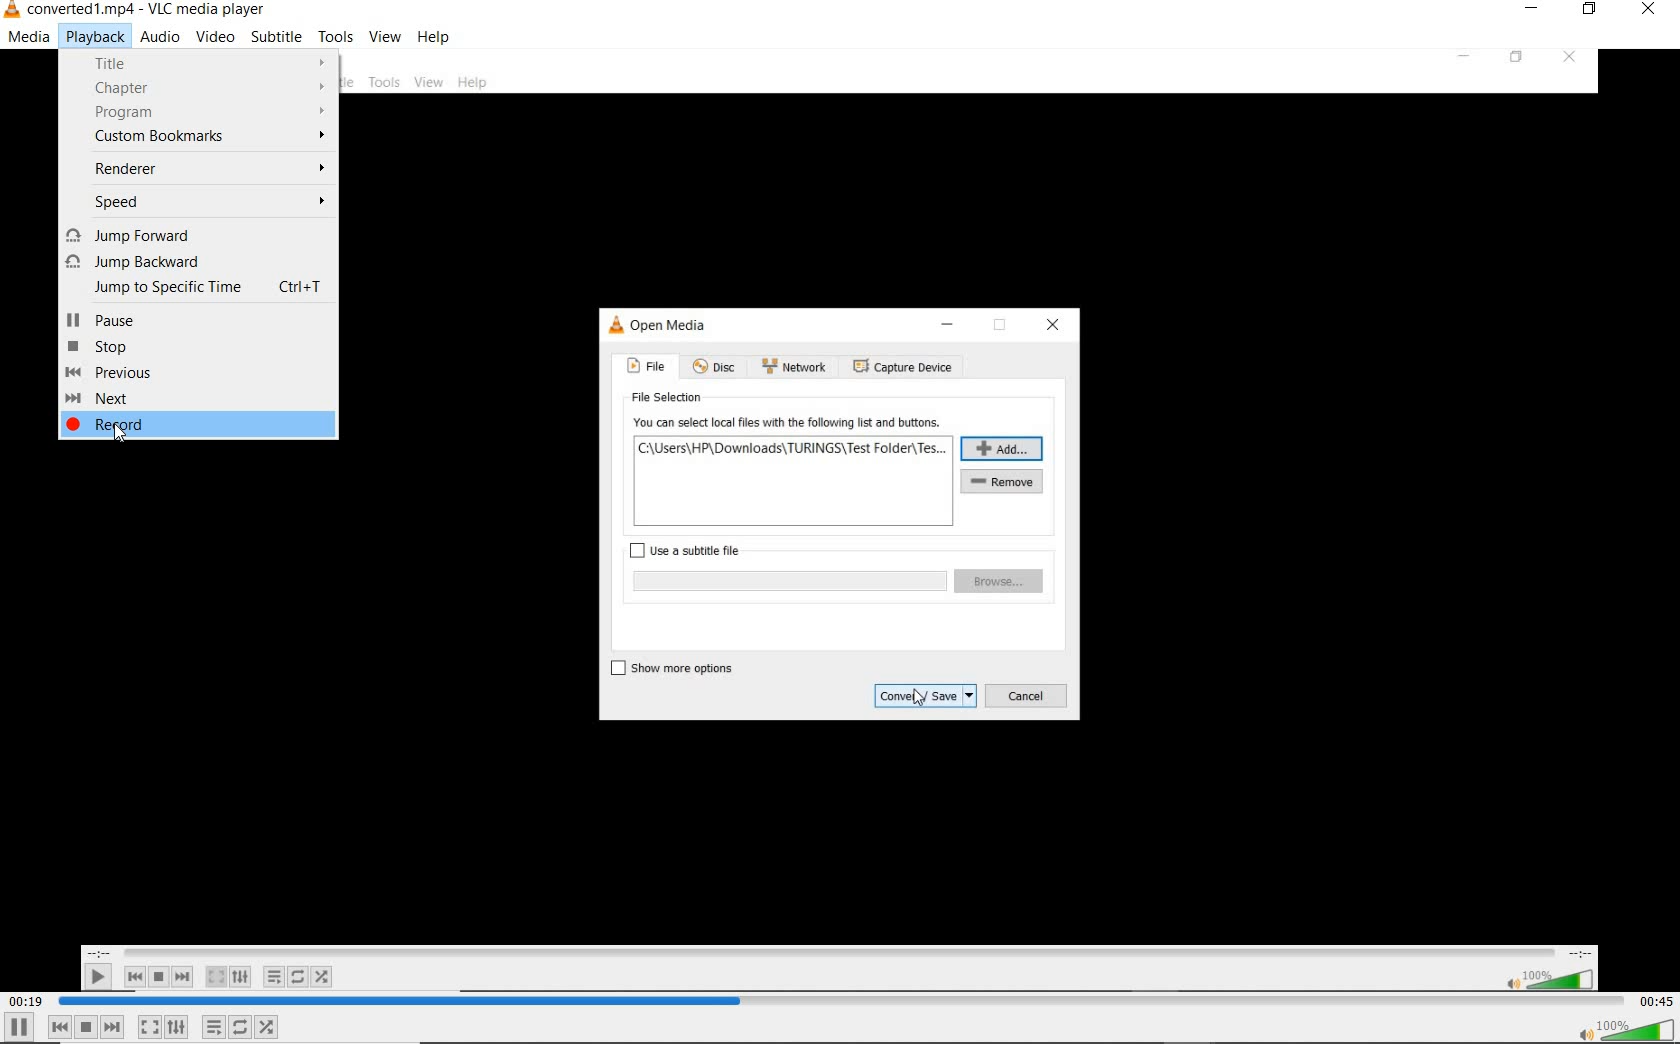 The image size is (1680, 1044). What do you see at coordinates (386, 35) in the screenshot?
I see `view` at bounding box center [386, 35].